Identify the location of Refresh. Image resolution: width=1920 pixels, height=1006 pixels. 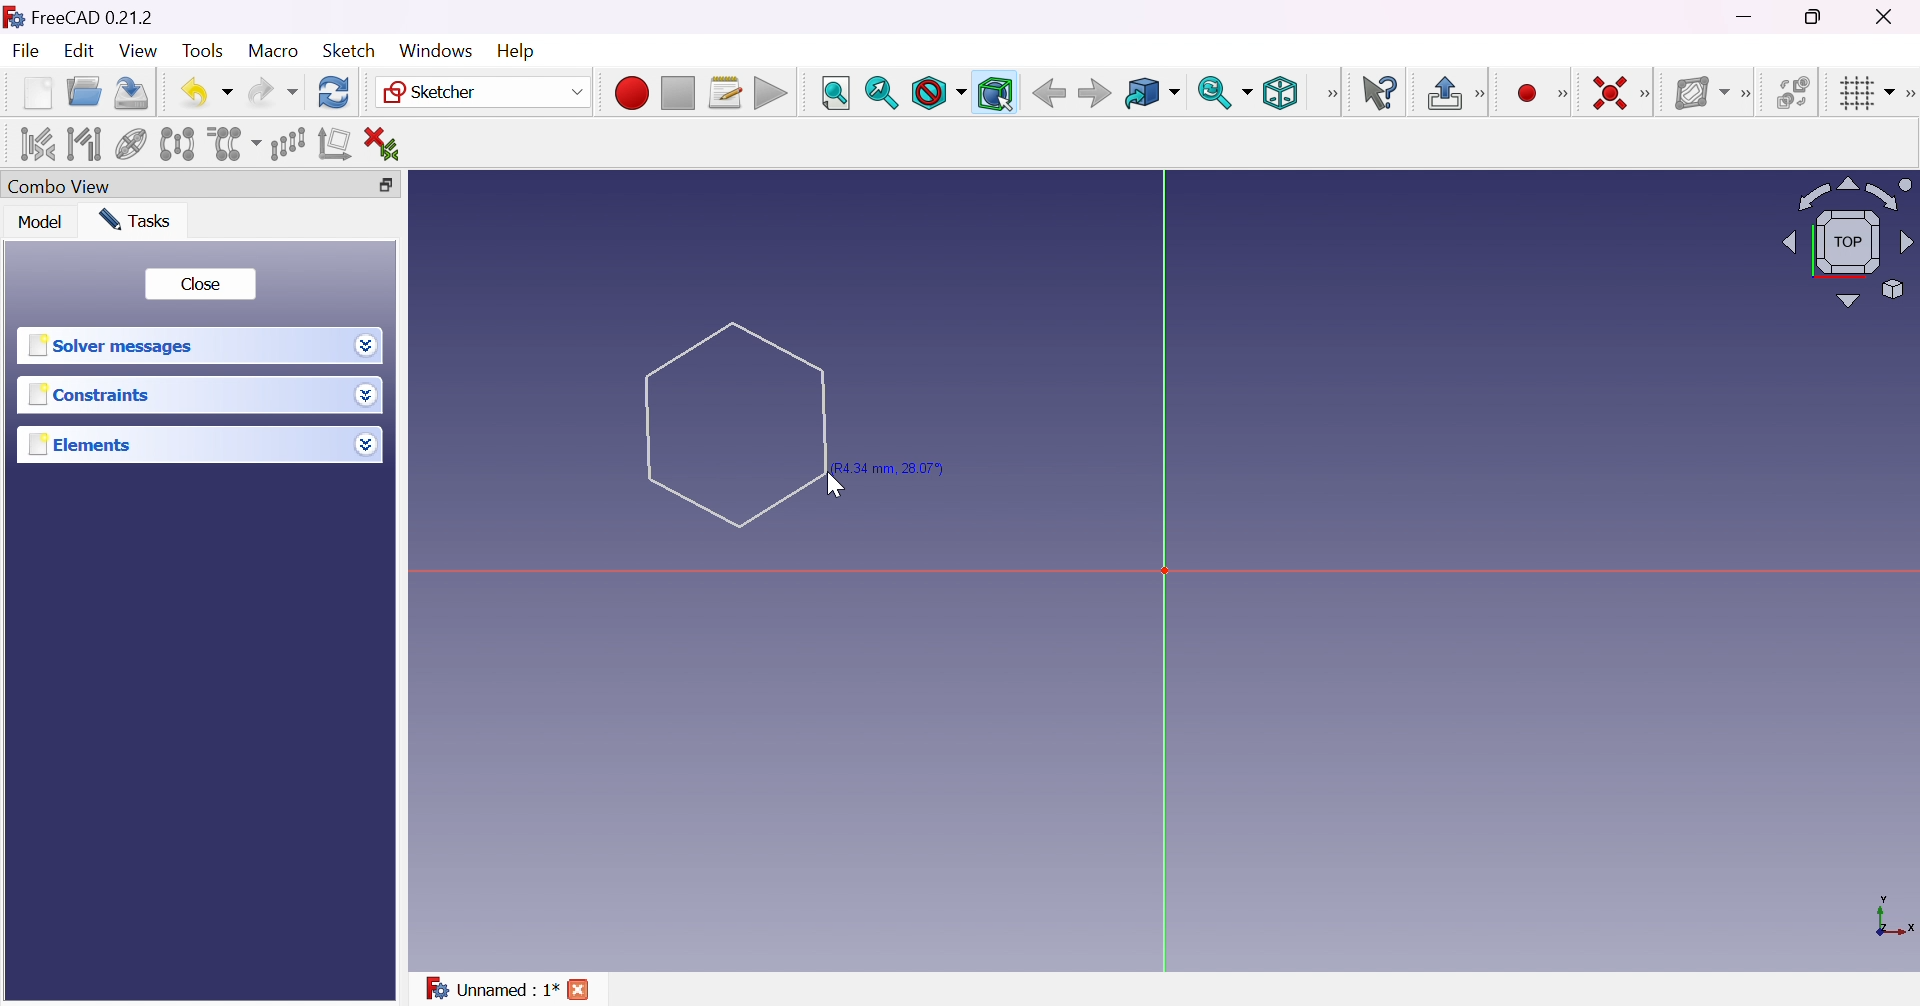
(336, 93).